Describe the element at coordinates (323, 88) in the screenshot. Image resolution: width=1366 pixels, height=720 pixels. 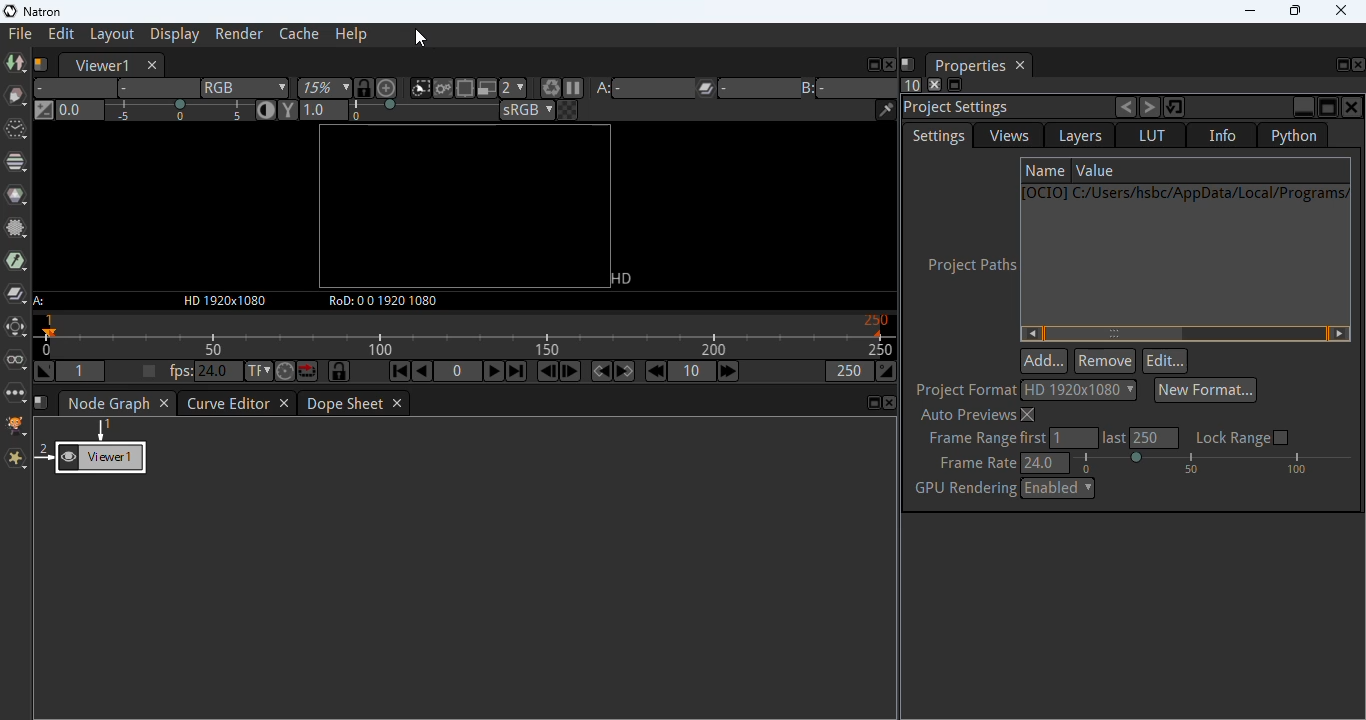
I see `zoom` at that location.